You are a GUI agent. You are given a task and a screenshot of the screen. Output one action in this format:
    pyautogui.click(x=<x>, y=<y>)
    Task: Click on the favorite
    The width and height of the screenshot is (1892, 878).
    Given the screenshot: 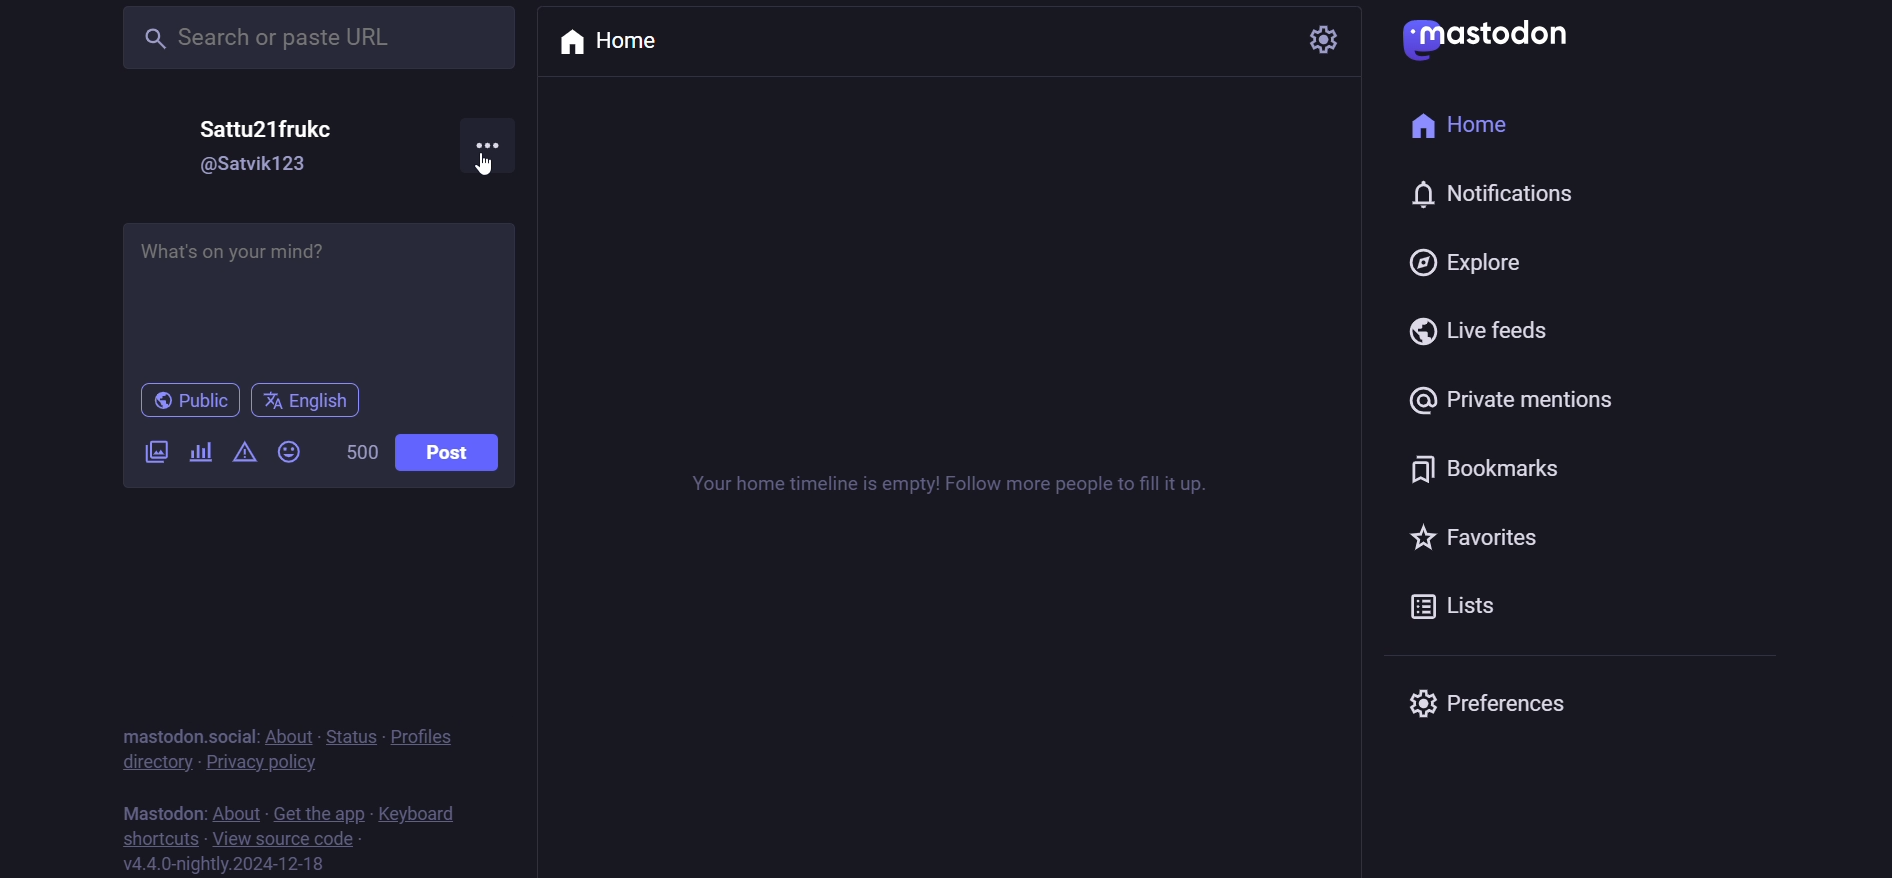 What is the action you would take?
    pyautogui.click(x=1473, y=534)
    